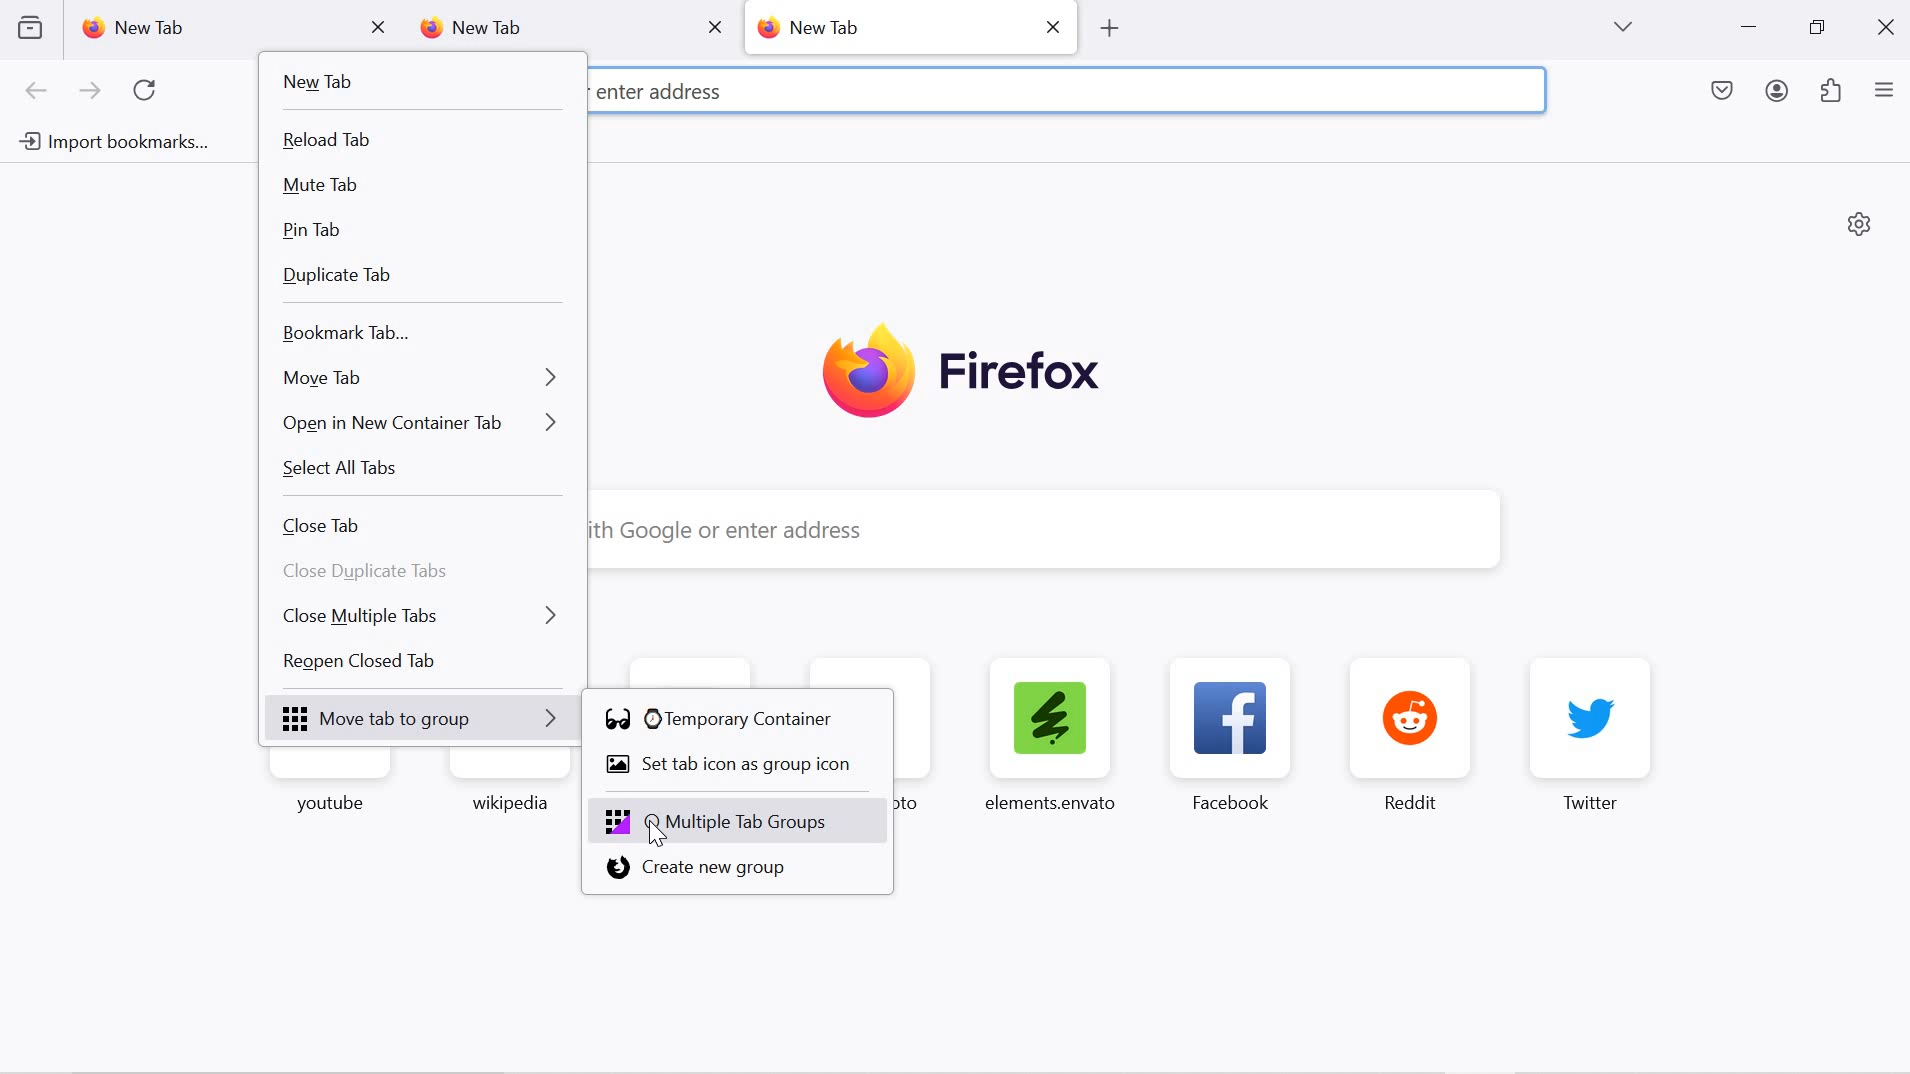  I want to click on close, so click(714, 26).